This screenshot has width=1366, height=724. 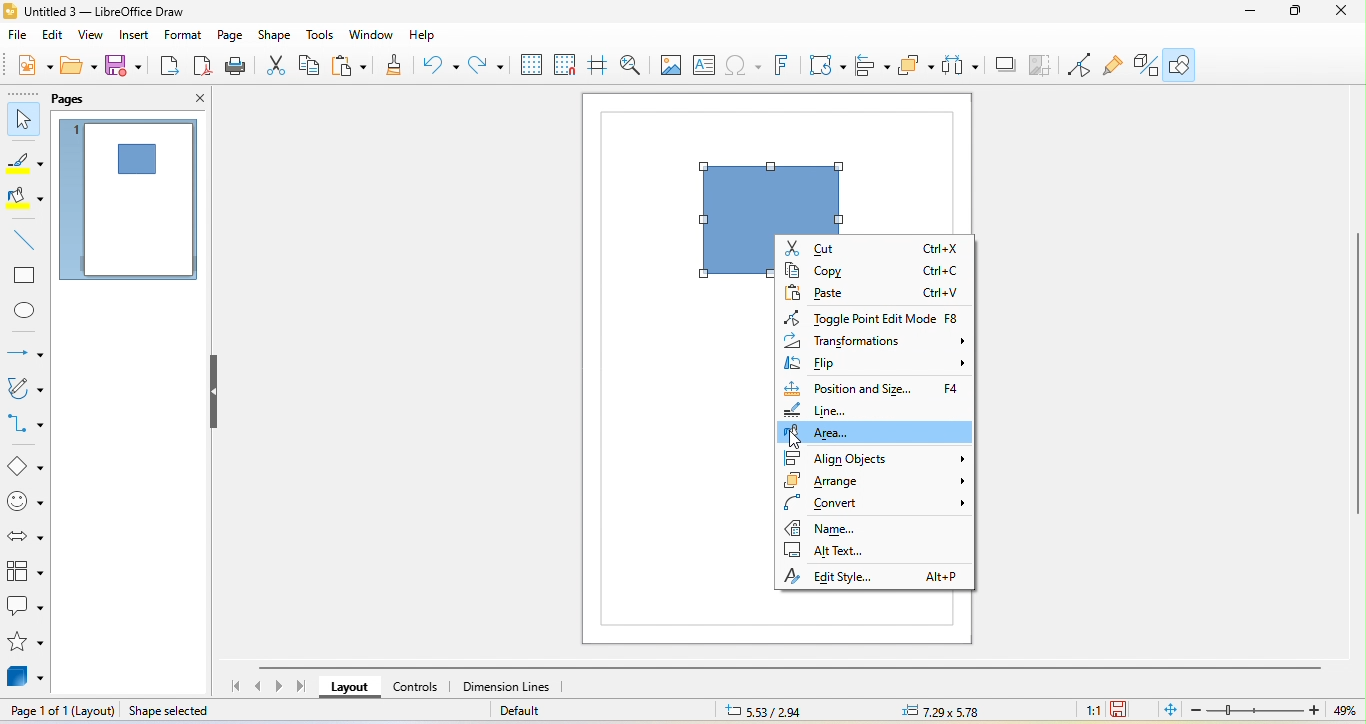 I want to click on 7.29x5.78, so click(x=945, y=711).